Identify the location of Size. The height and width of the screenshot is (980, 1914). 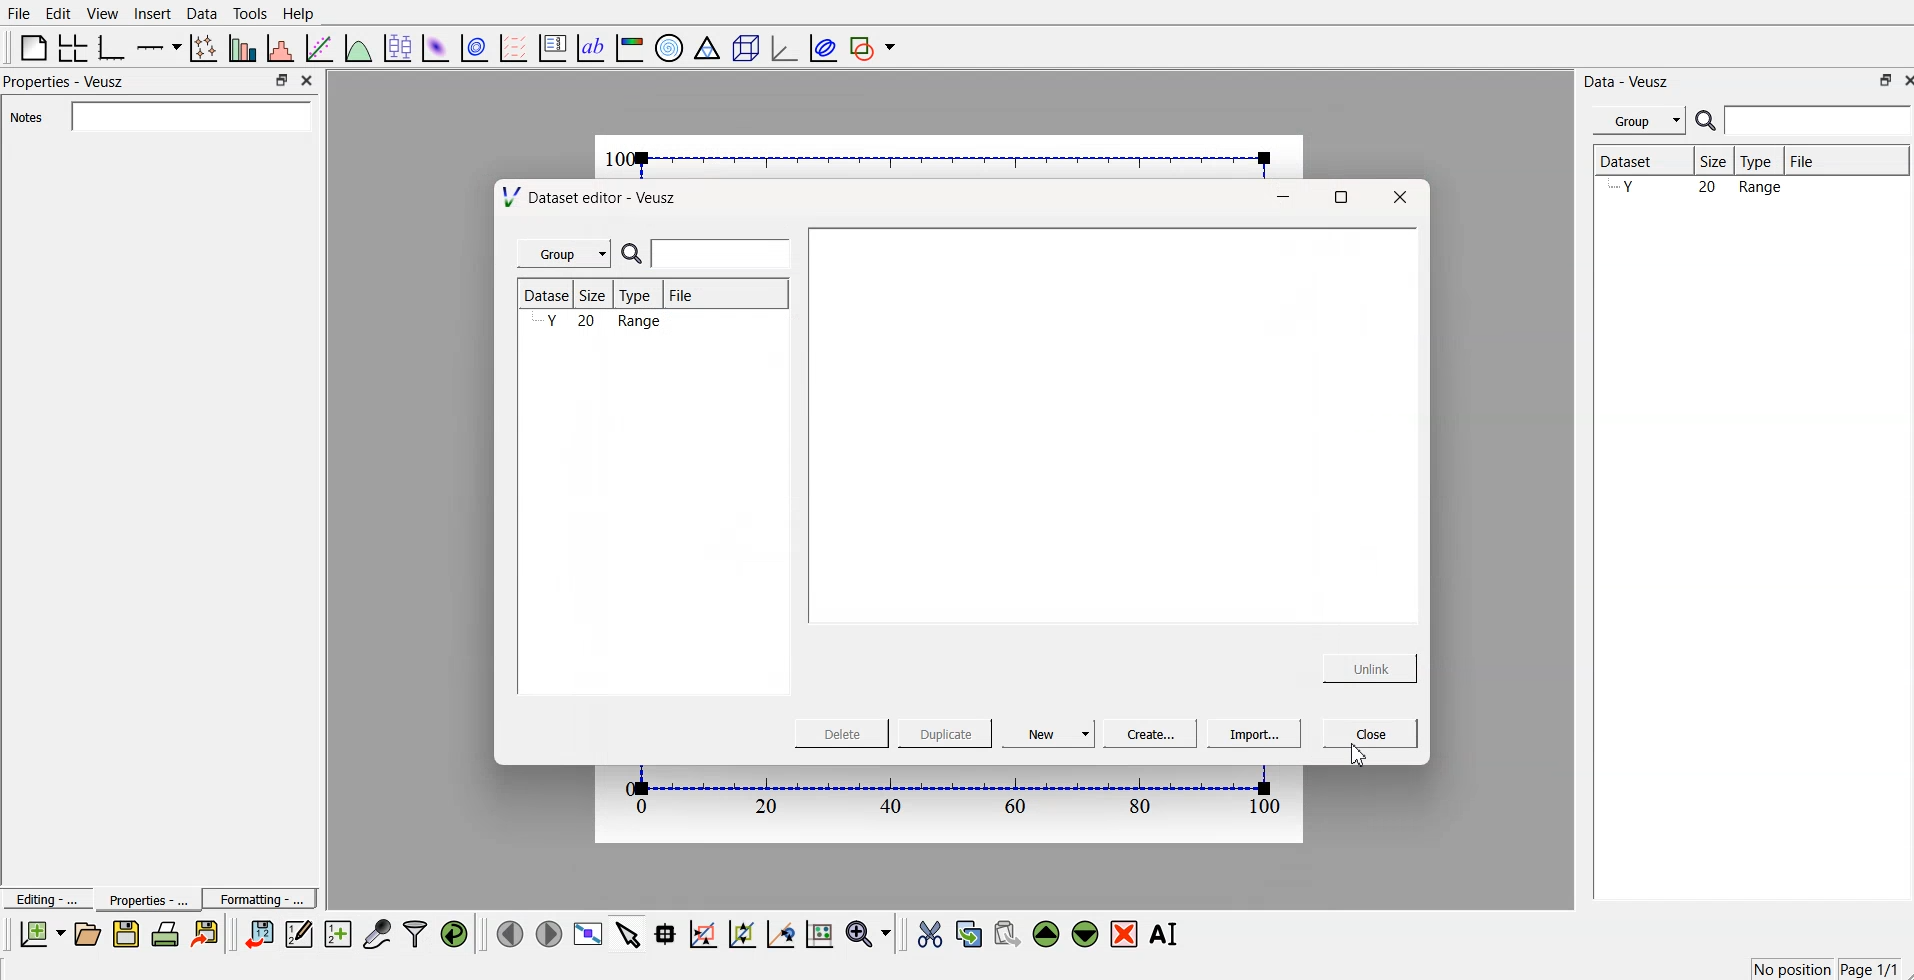
(597, 295).